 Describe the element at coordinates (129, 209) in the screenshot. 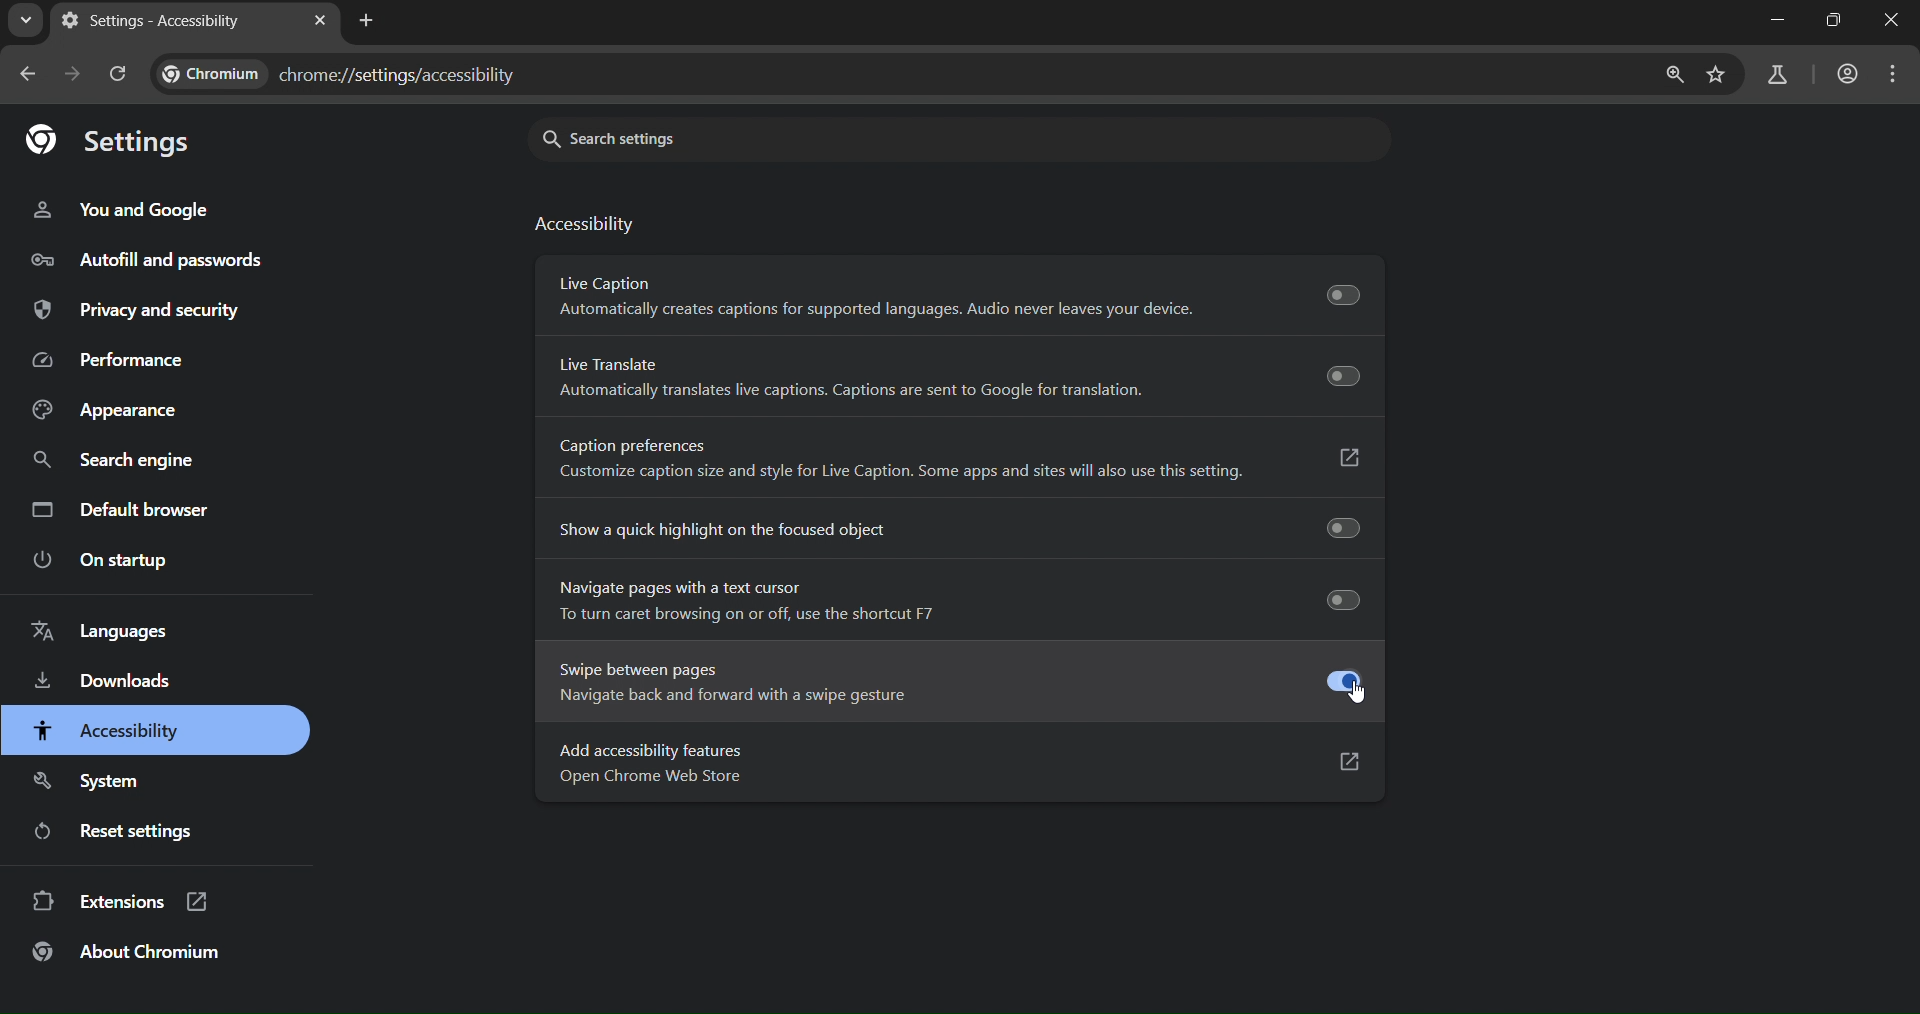

I see `you and google ` at that location.